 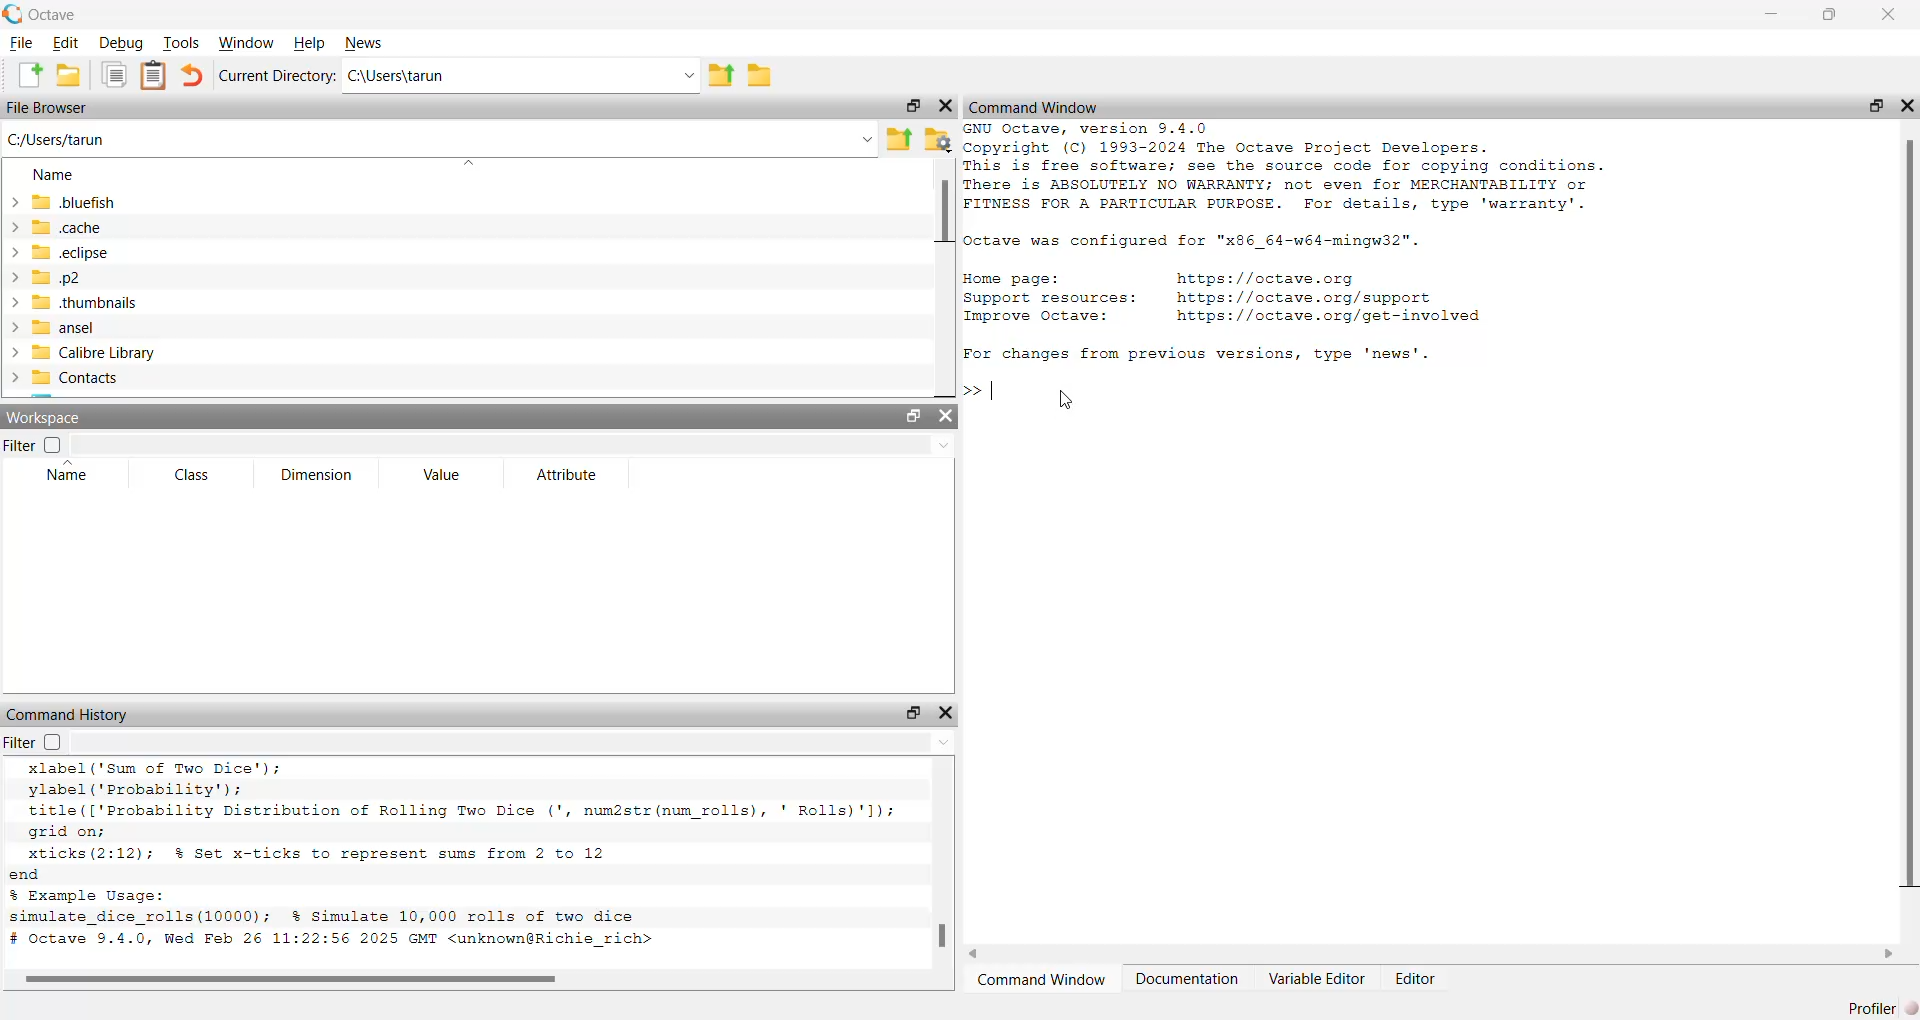 I want to click on Maximize, so click(x=1831, y=15).